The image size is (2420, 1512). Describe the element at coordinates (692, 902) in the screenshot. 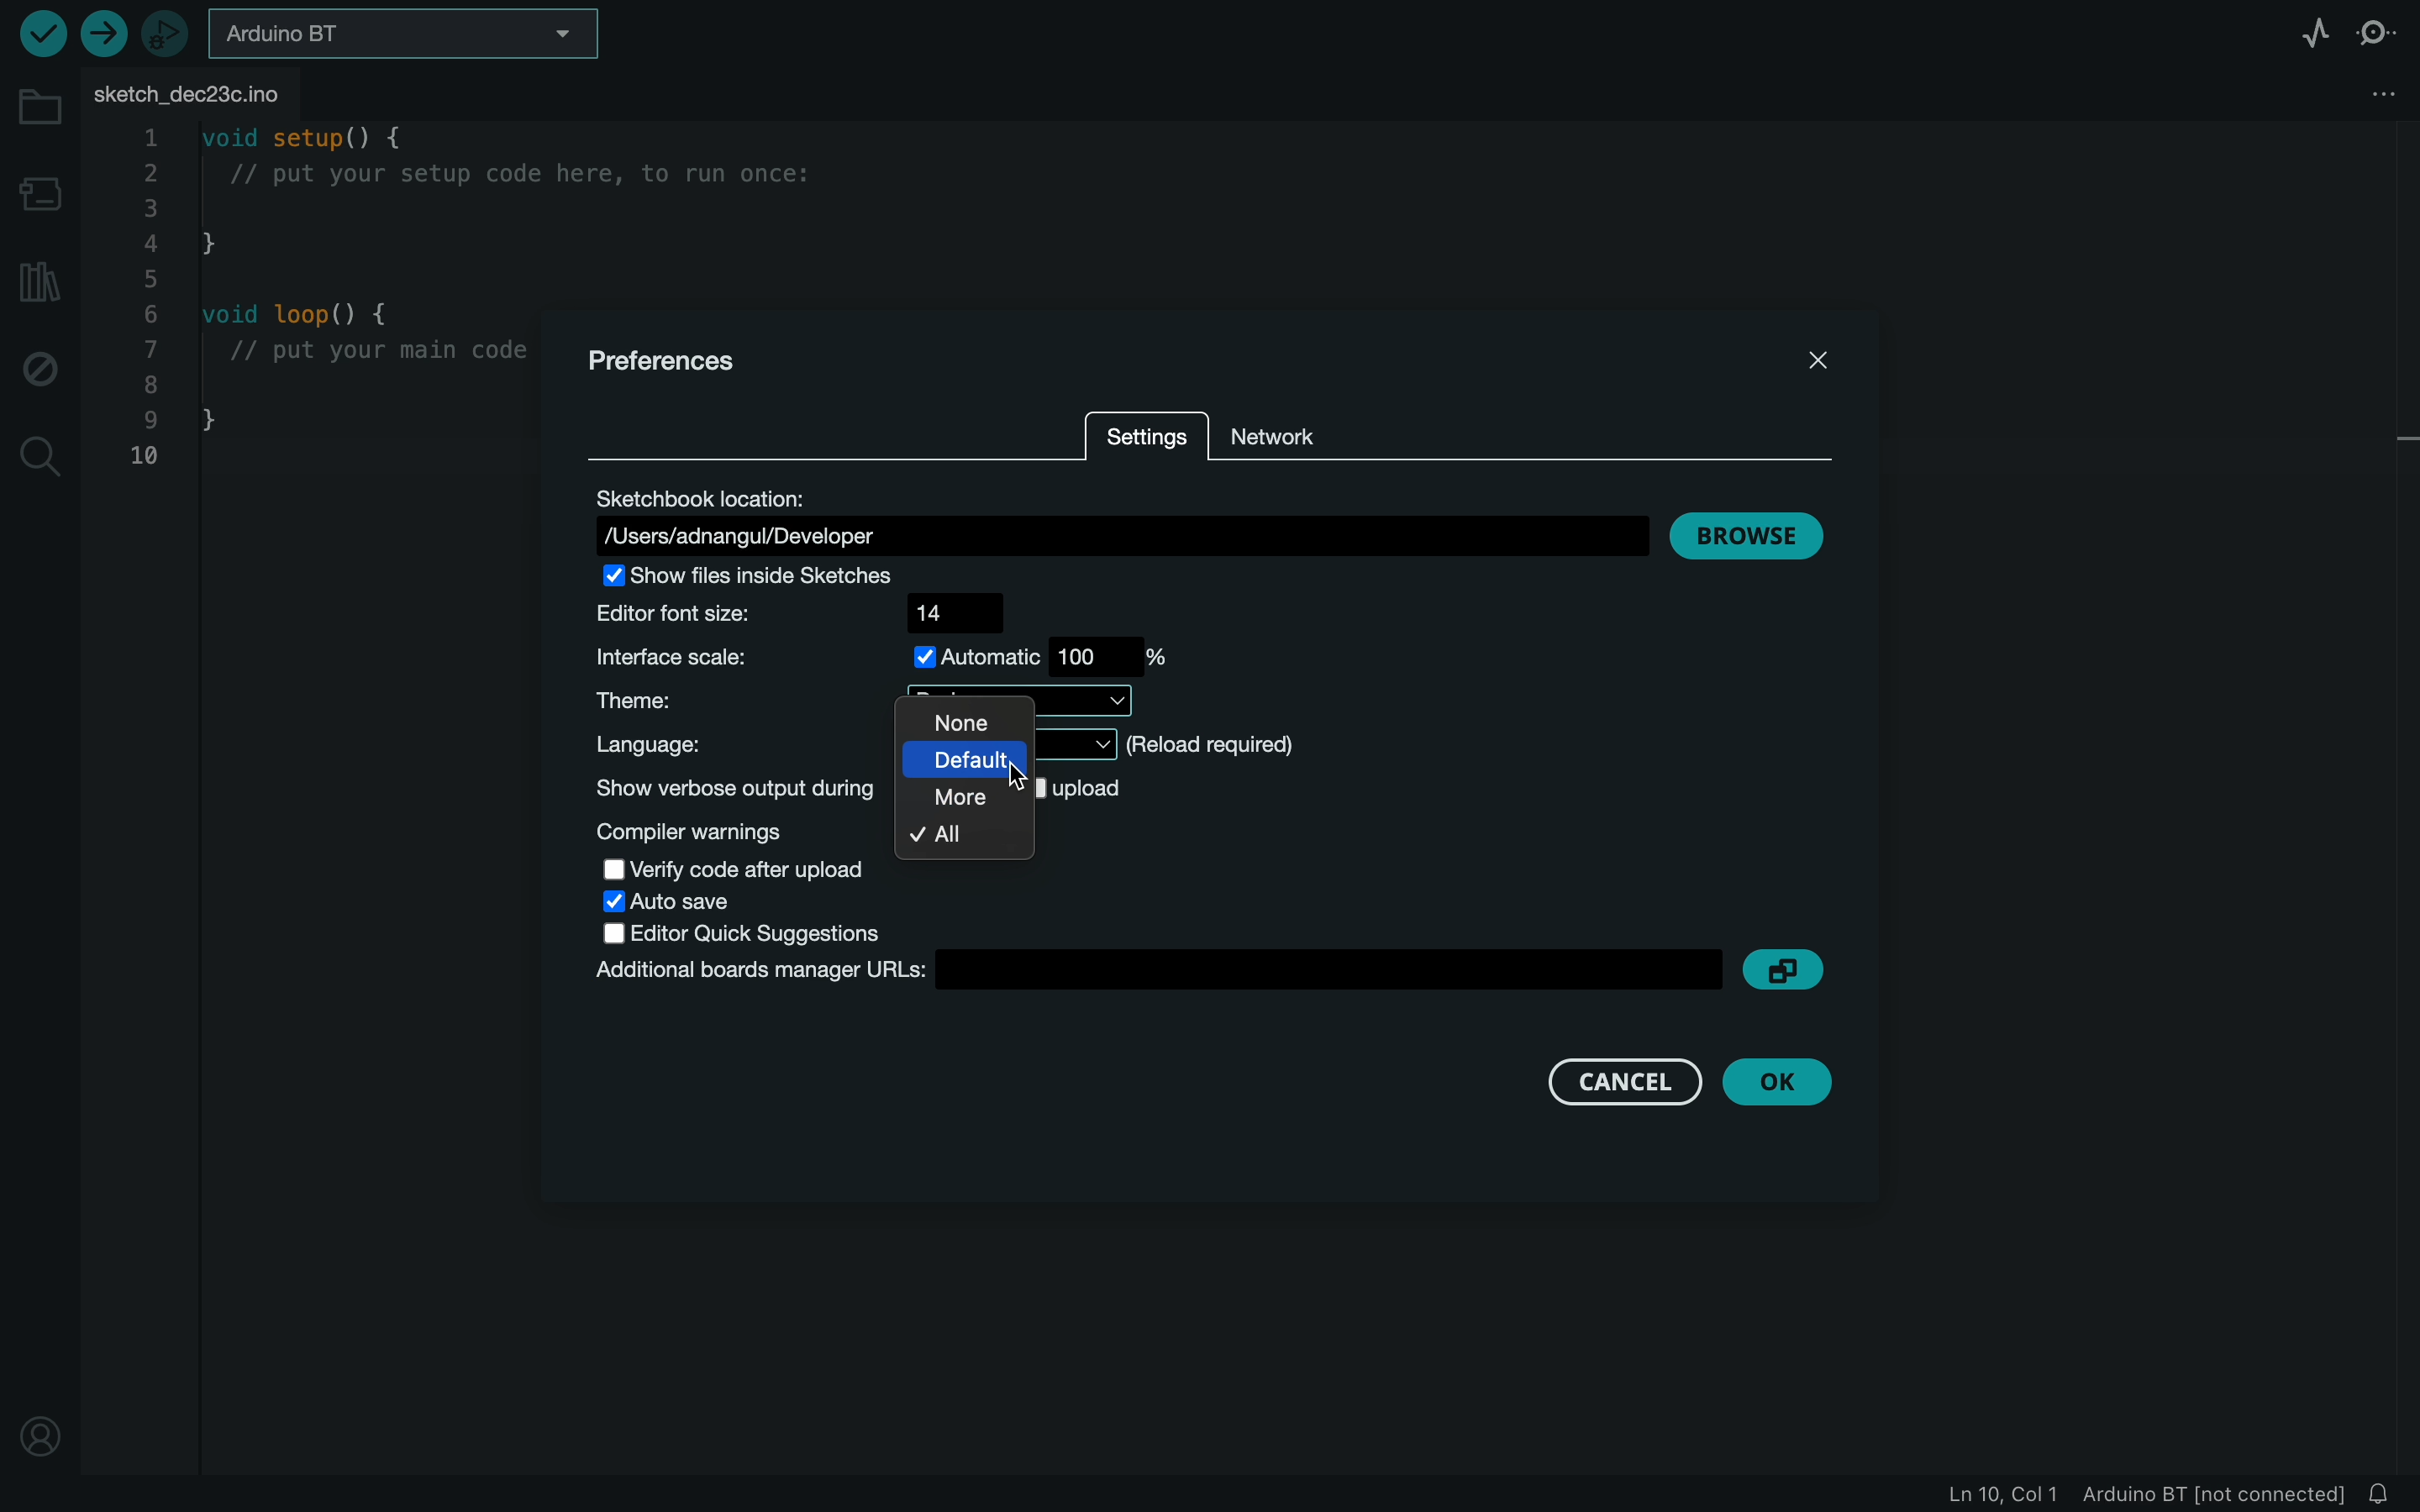

I see `auto save` at that location.